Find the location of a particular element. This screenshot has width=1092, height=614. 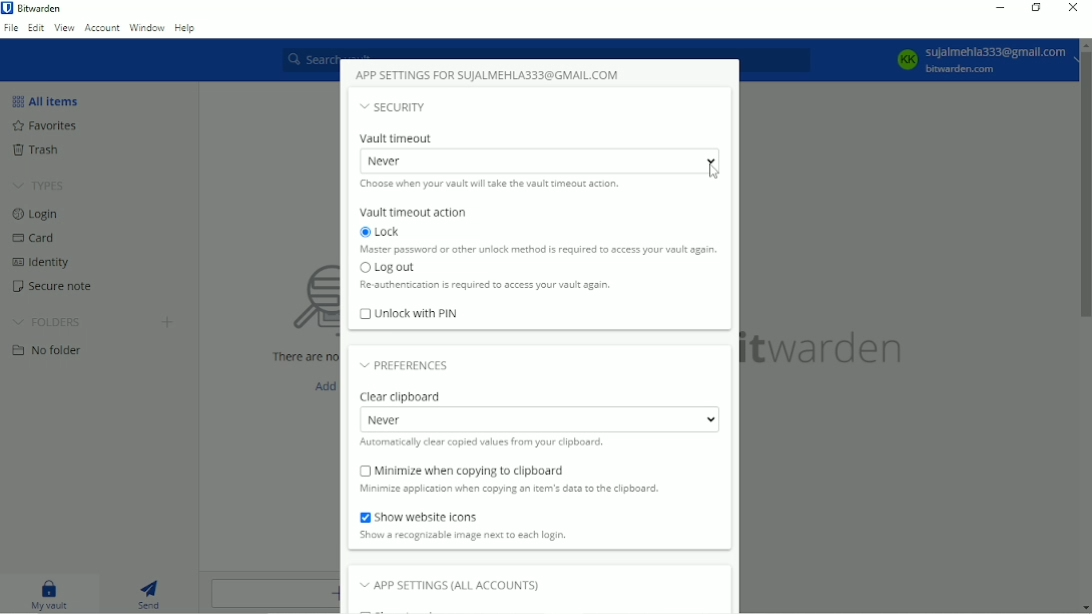

Trash is located at coordinates (37, 149).